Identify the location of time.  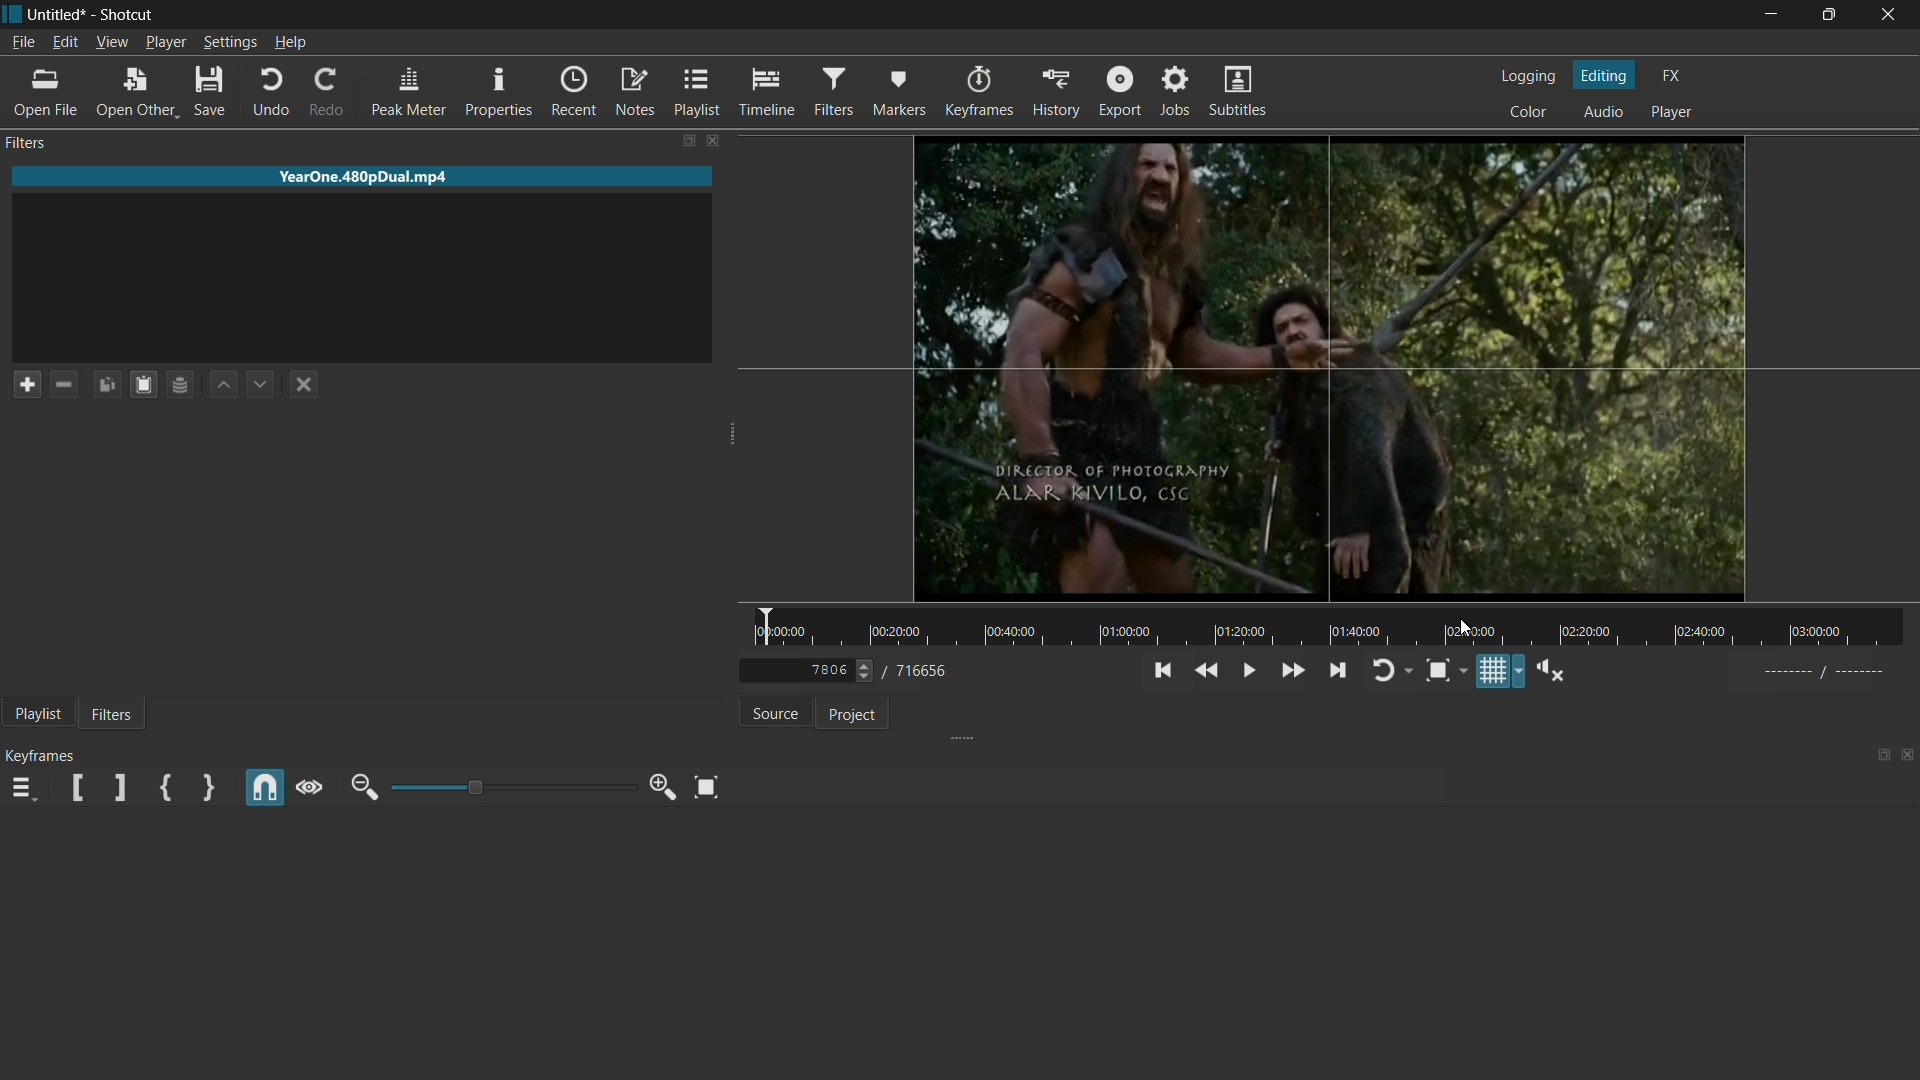
(1335, 627).